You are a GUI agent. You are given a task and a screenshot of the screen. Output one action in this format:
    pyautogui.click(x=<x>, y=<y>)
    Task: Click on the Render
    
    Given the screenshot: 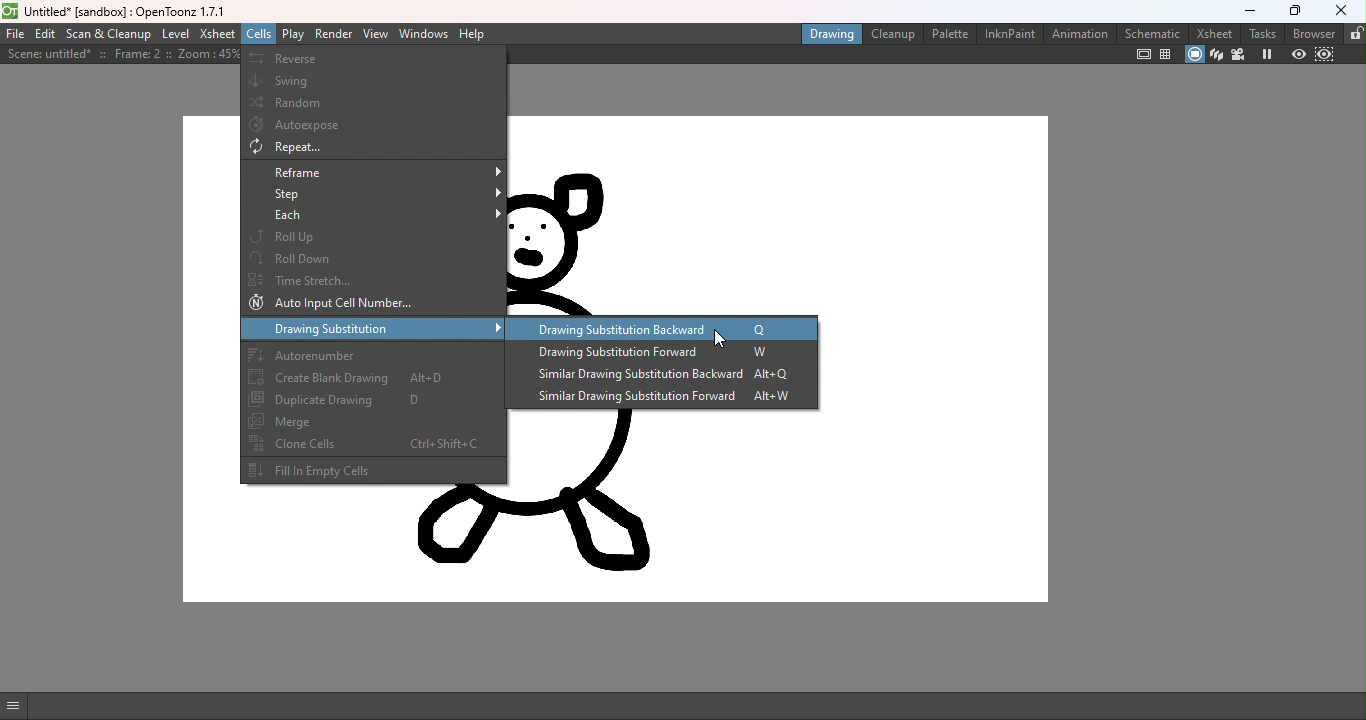 What is the action you would take?
    pyautogui.click(x=333, y=33)
    